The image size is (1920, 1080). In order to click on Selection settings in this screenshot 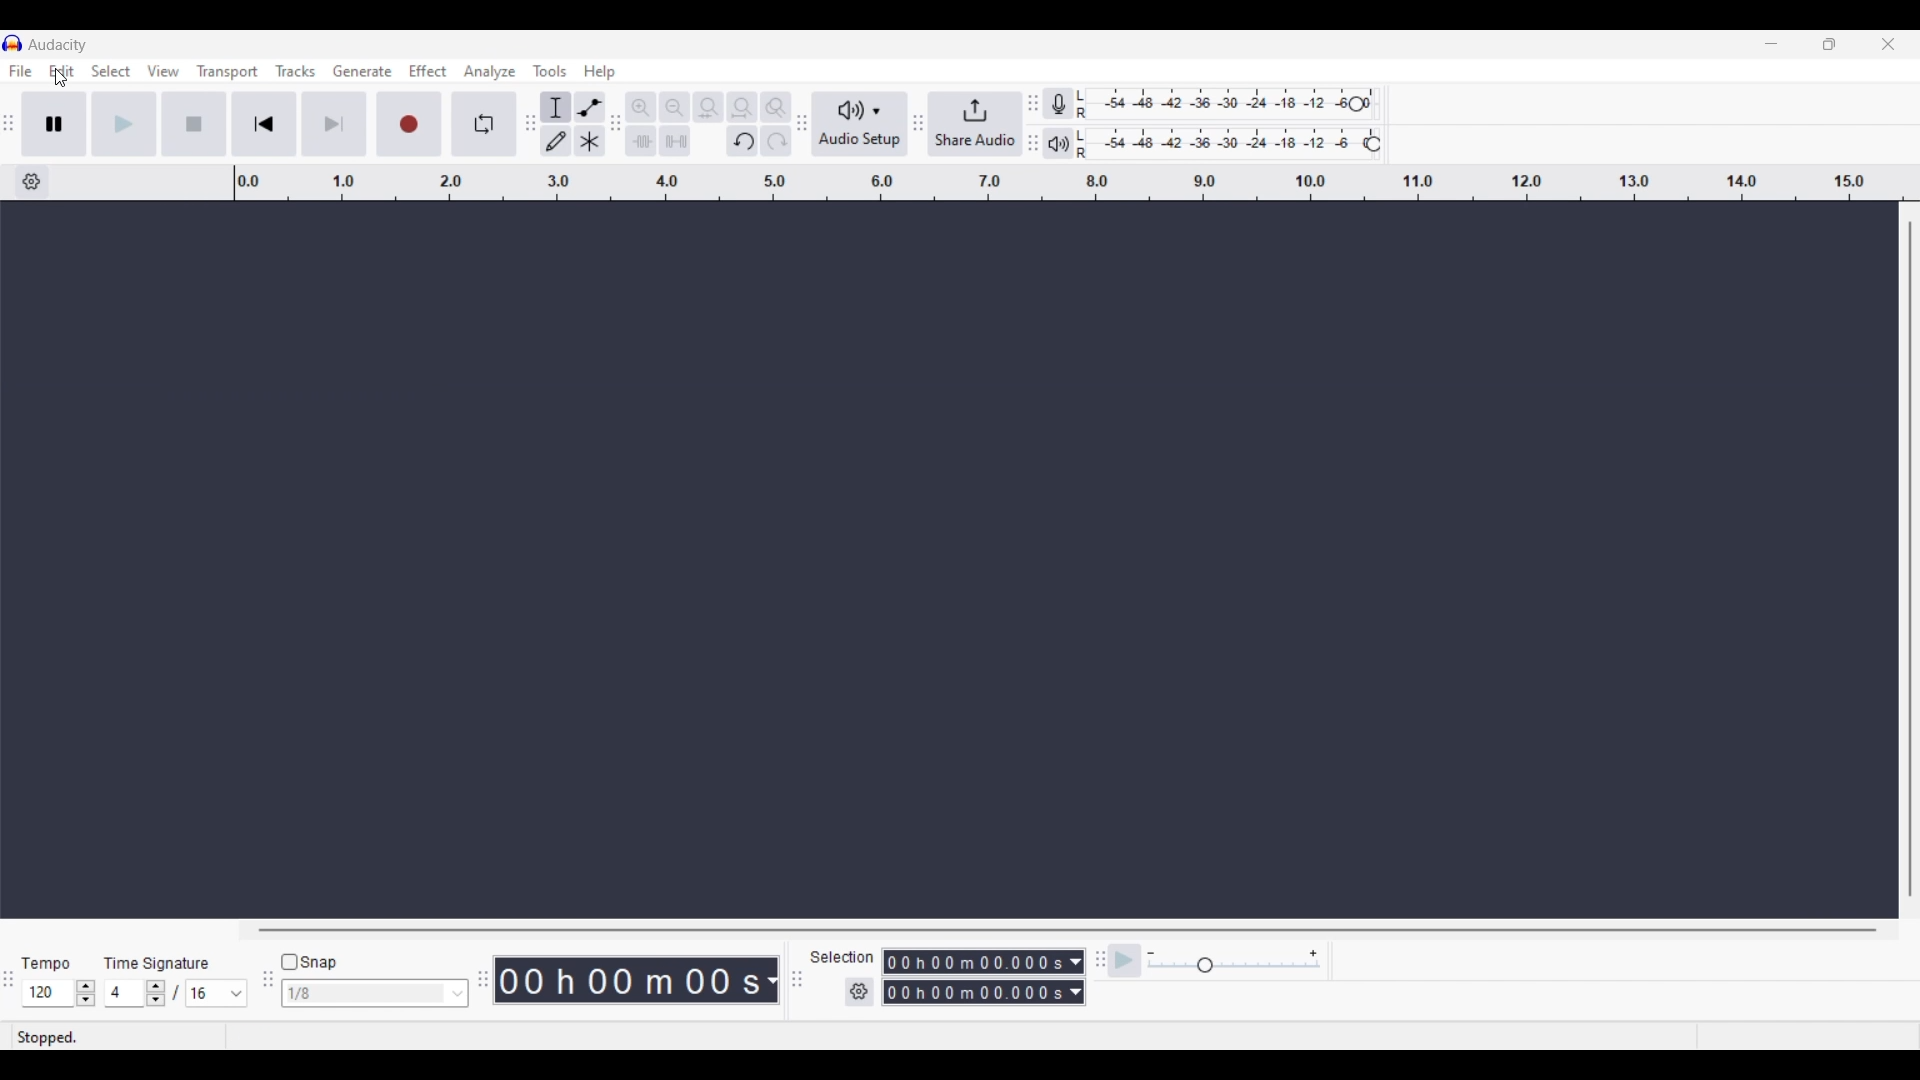, I will do `click(860, 992)`.